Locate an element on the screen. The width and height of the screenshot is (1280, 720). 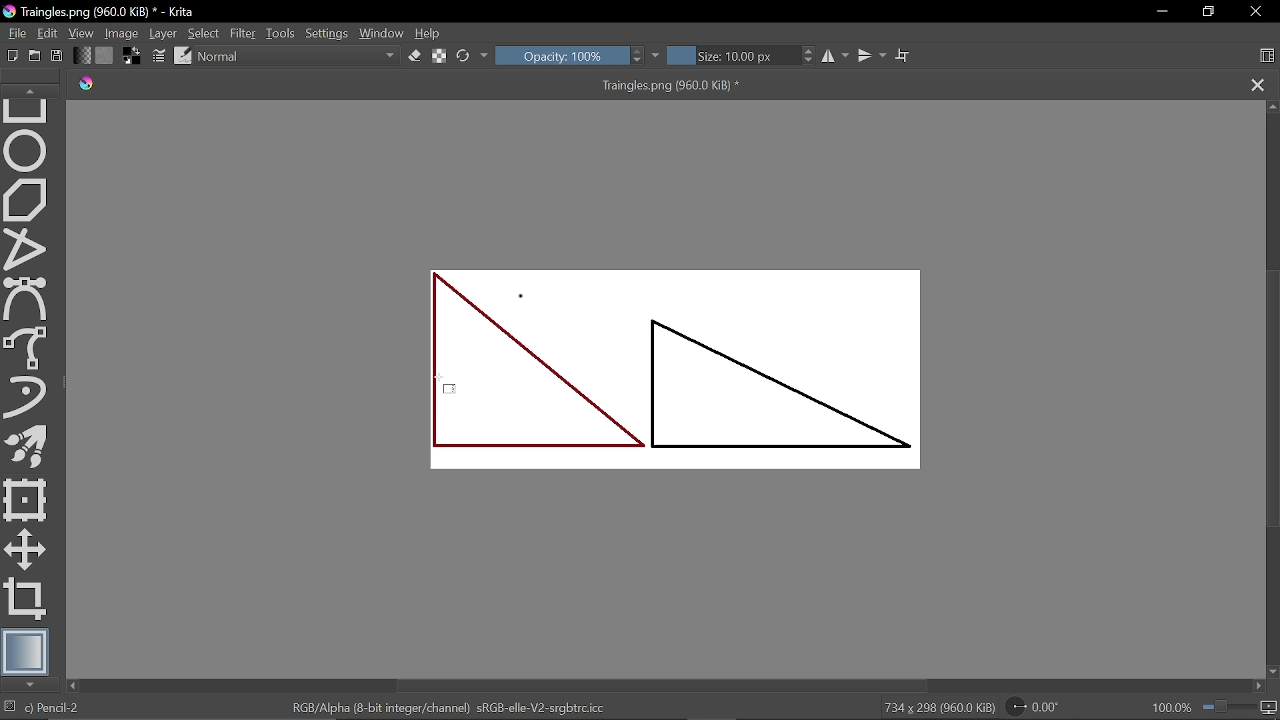
File is located at coordinates (14, 32).